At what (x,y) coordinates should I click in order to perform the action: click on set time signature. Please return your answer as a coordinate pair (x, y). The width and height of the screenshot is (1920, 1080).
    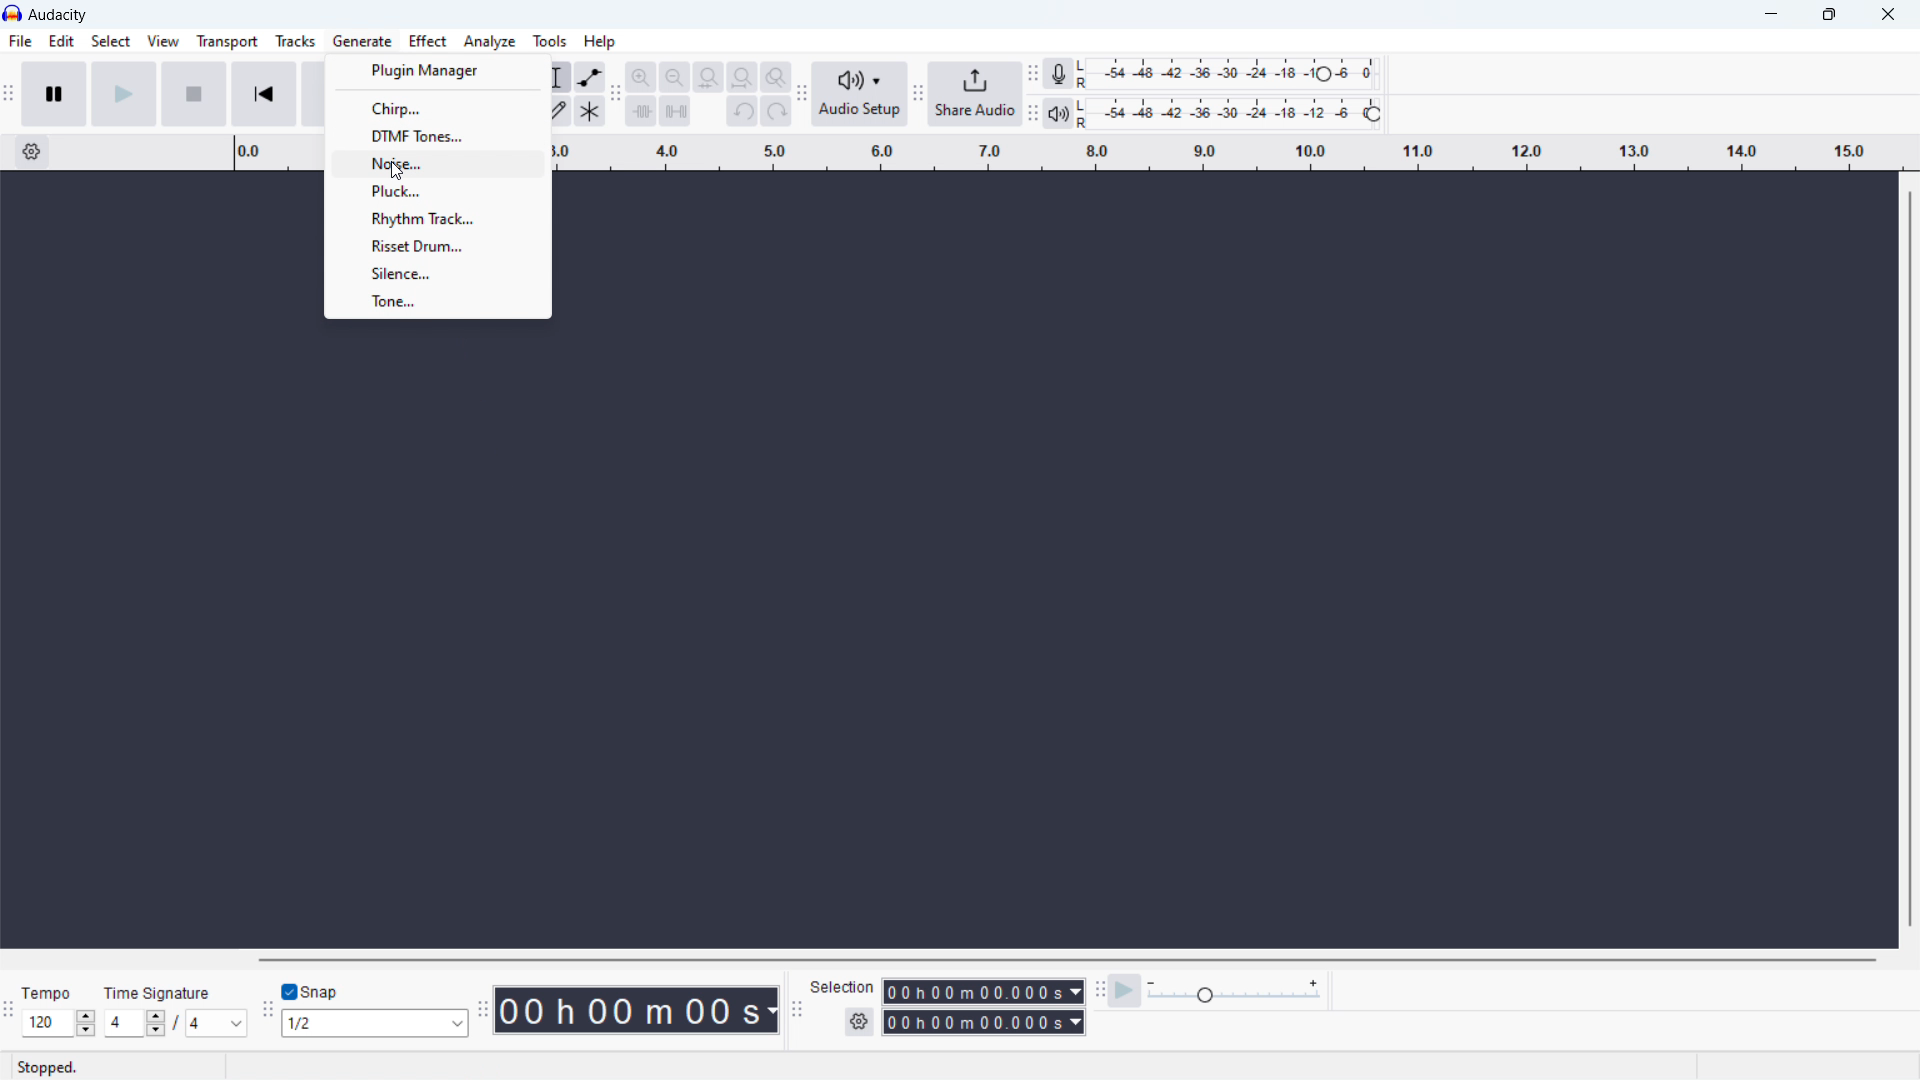
    Looking at the image, I should click on (175, 1023).